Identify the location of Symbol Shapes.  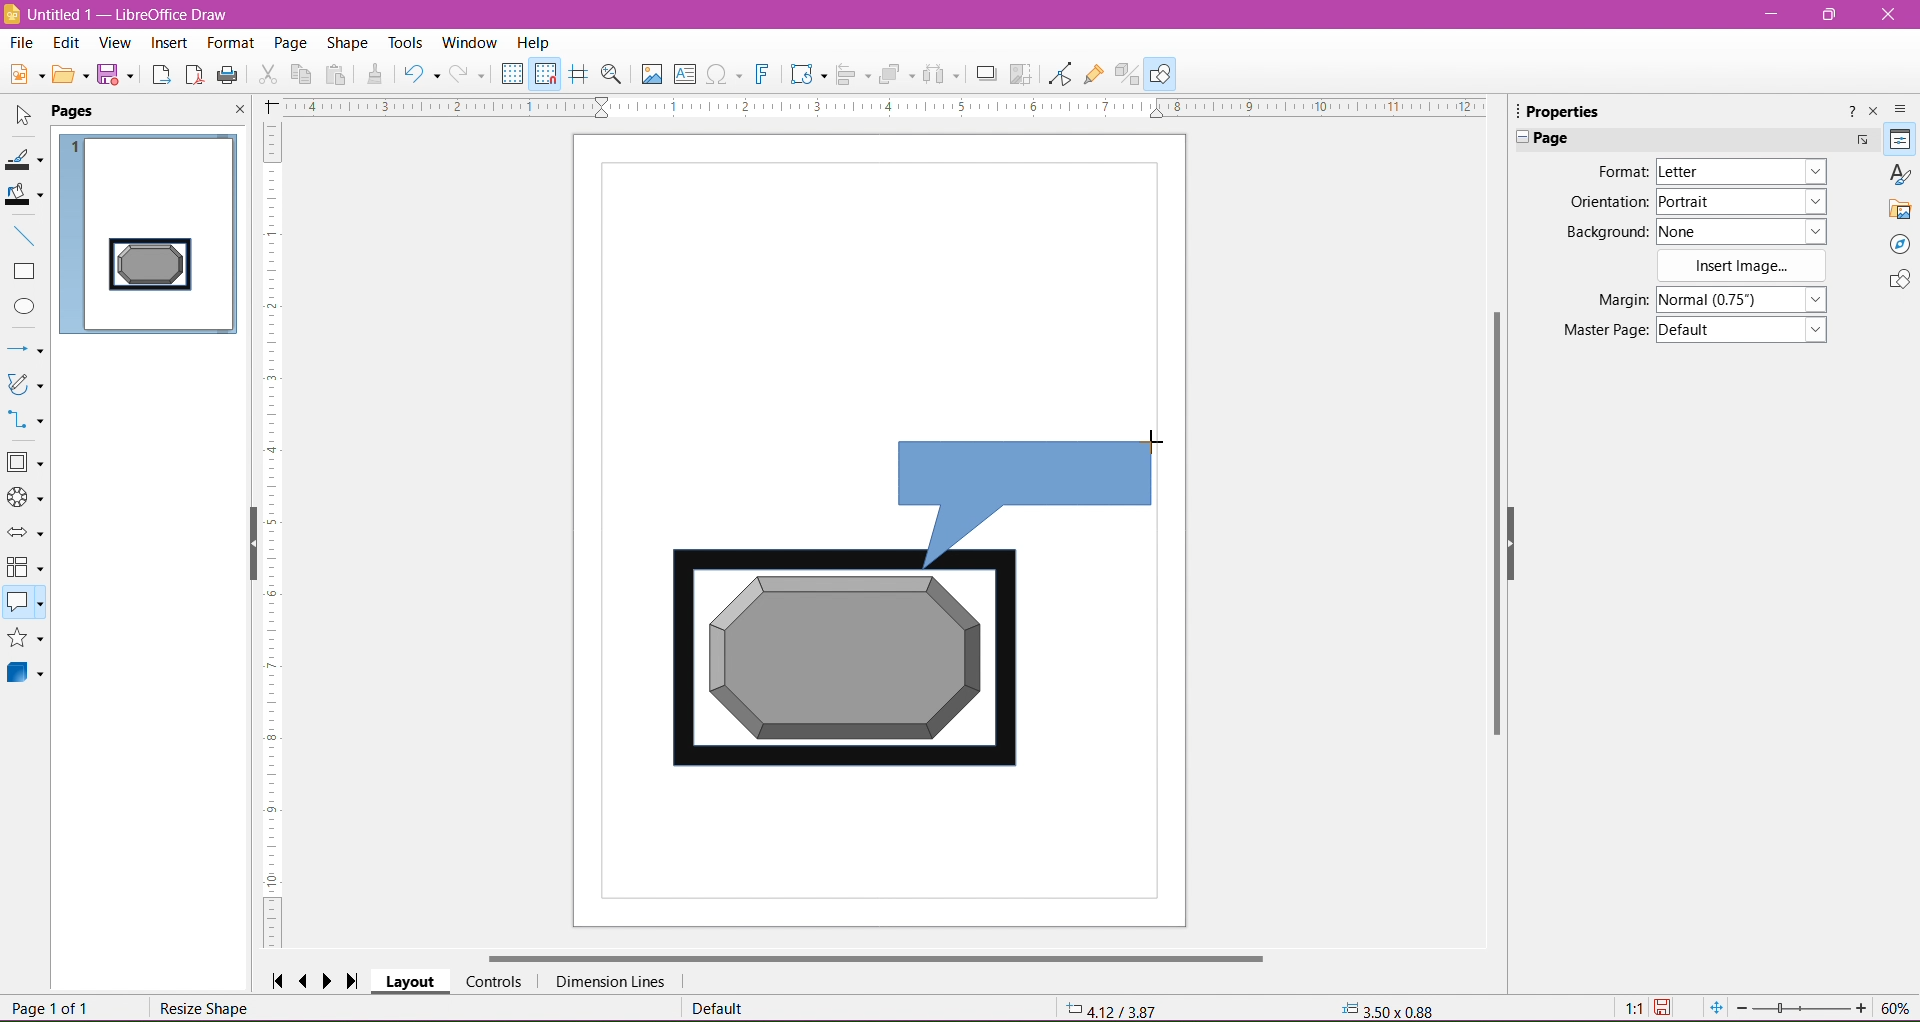
(26, 499).